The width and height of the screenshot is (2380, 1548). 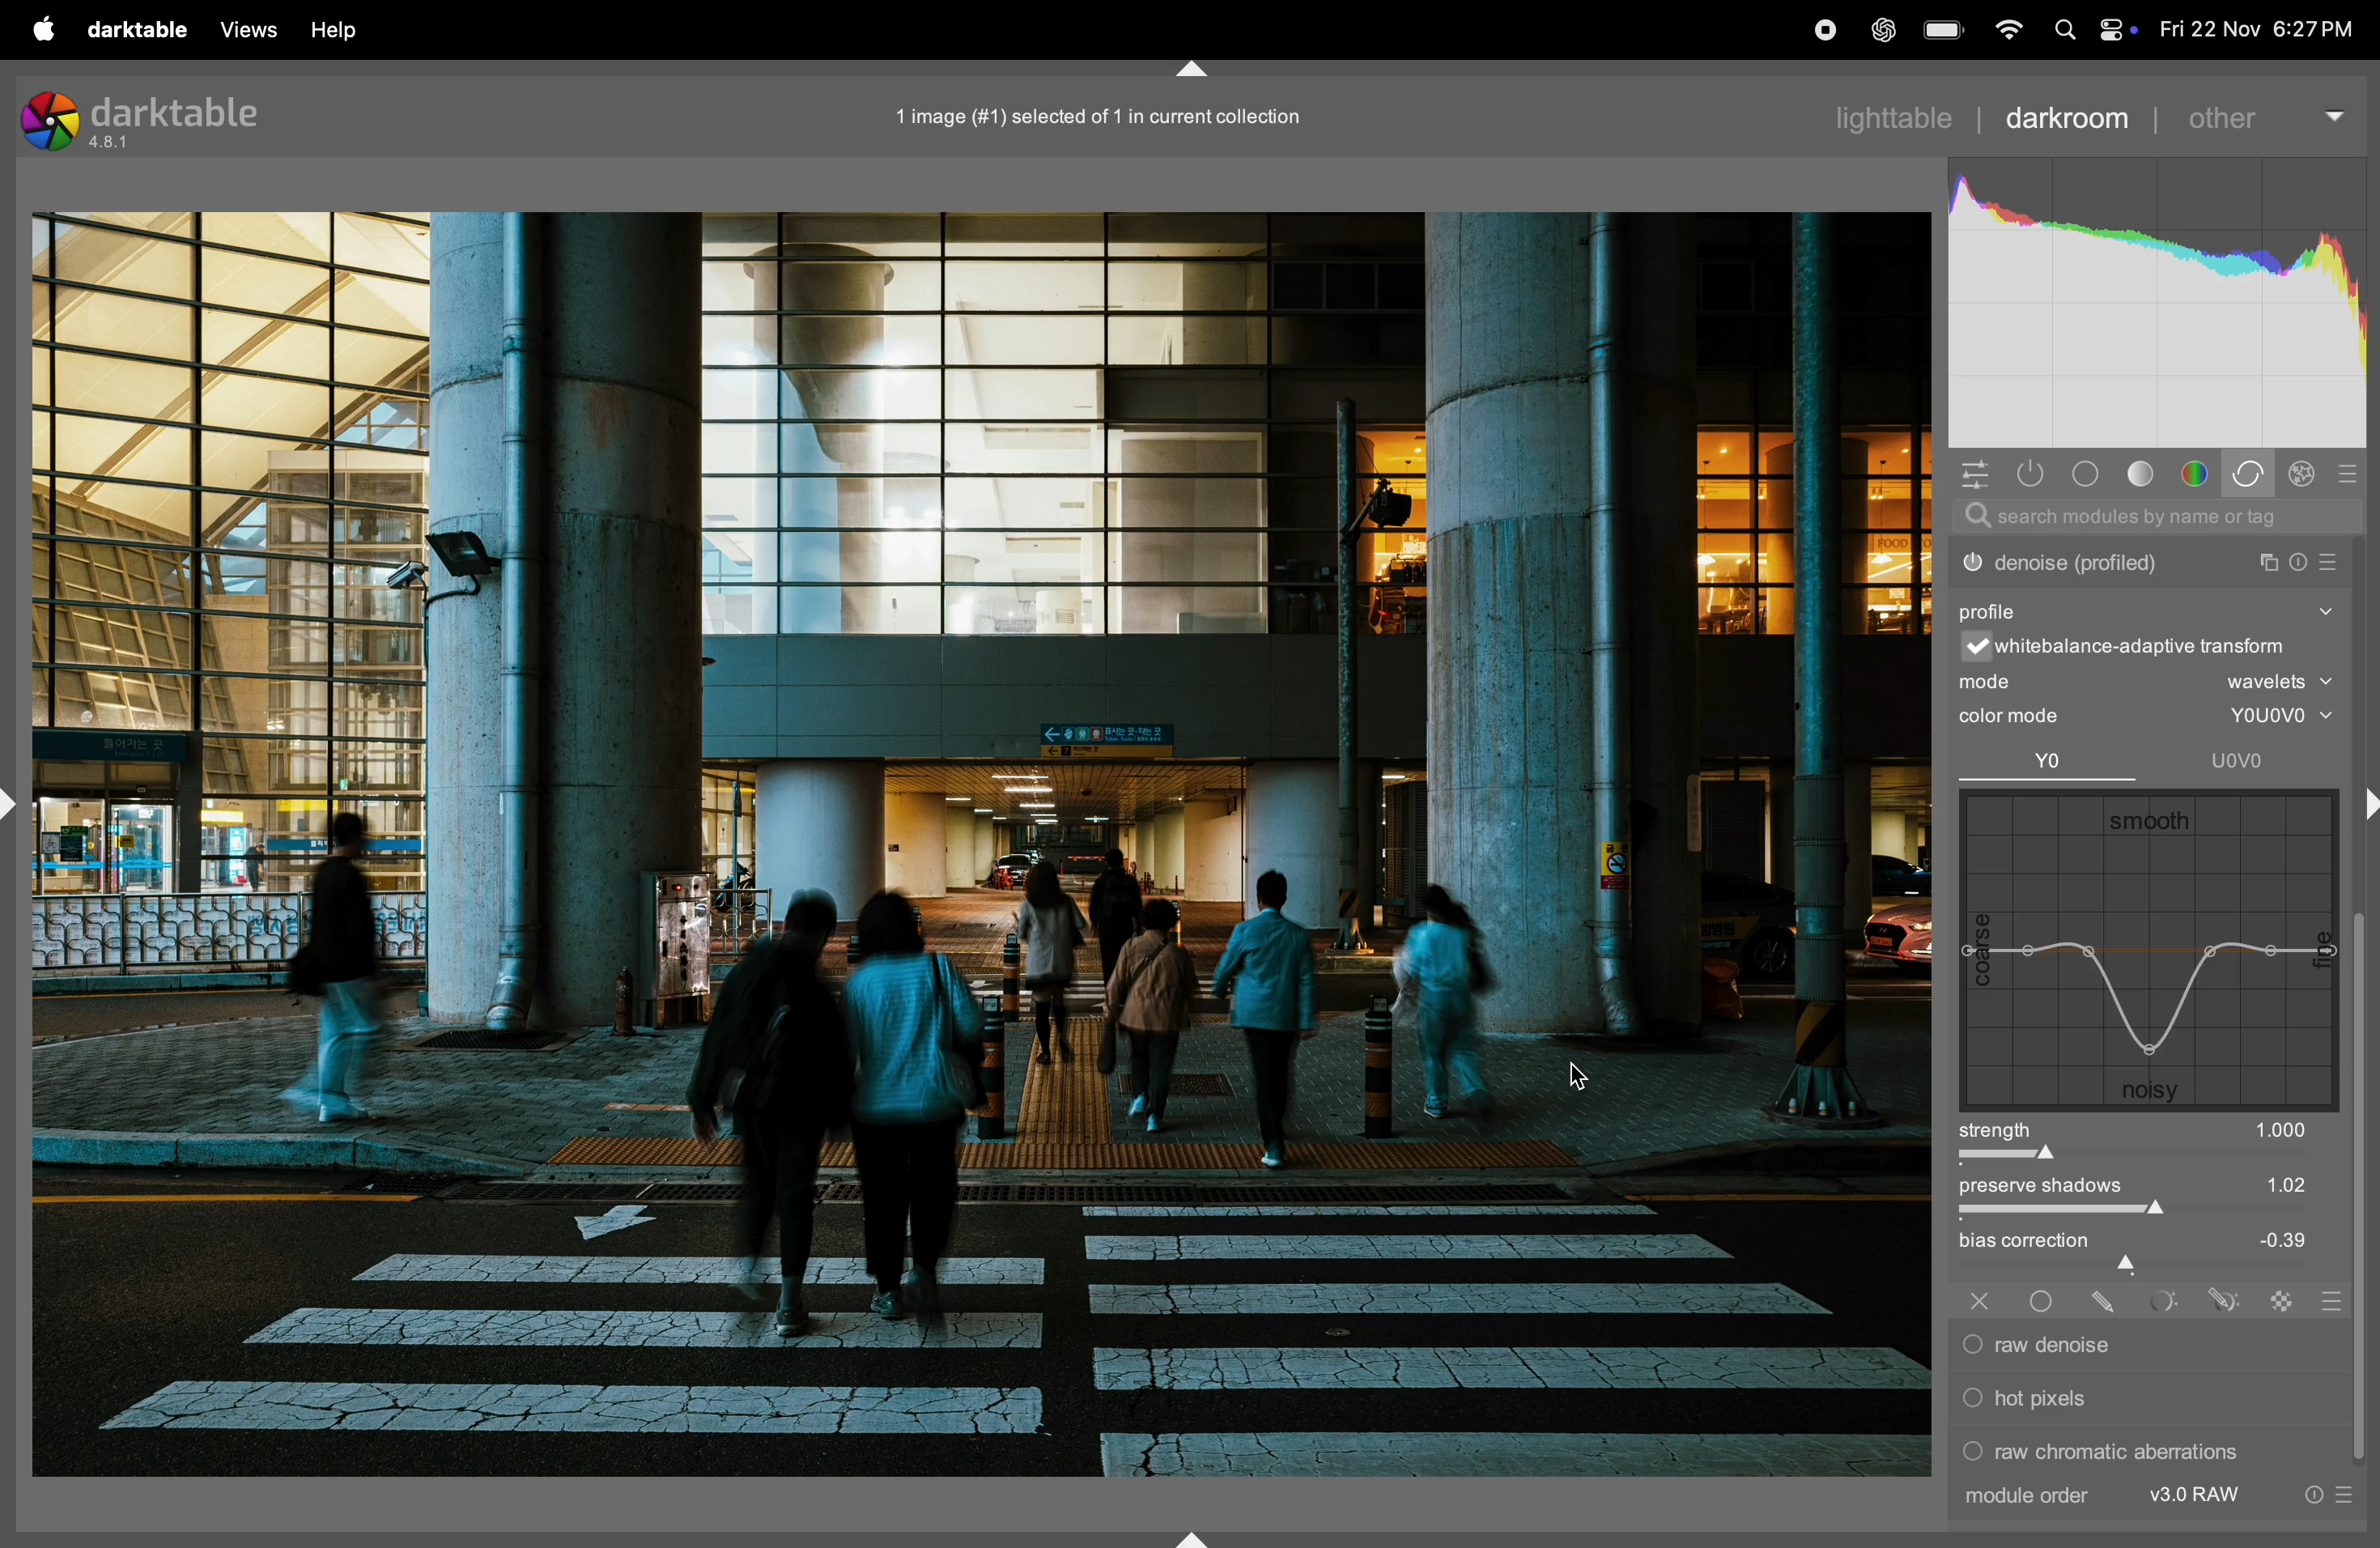 What do you see at coordinates (2269, 717) in the screenshot?
I see `youovo` at bounding box center [2269, 717].